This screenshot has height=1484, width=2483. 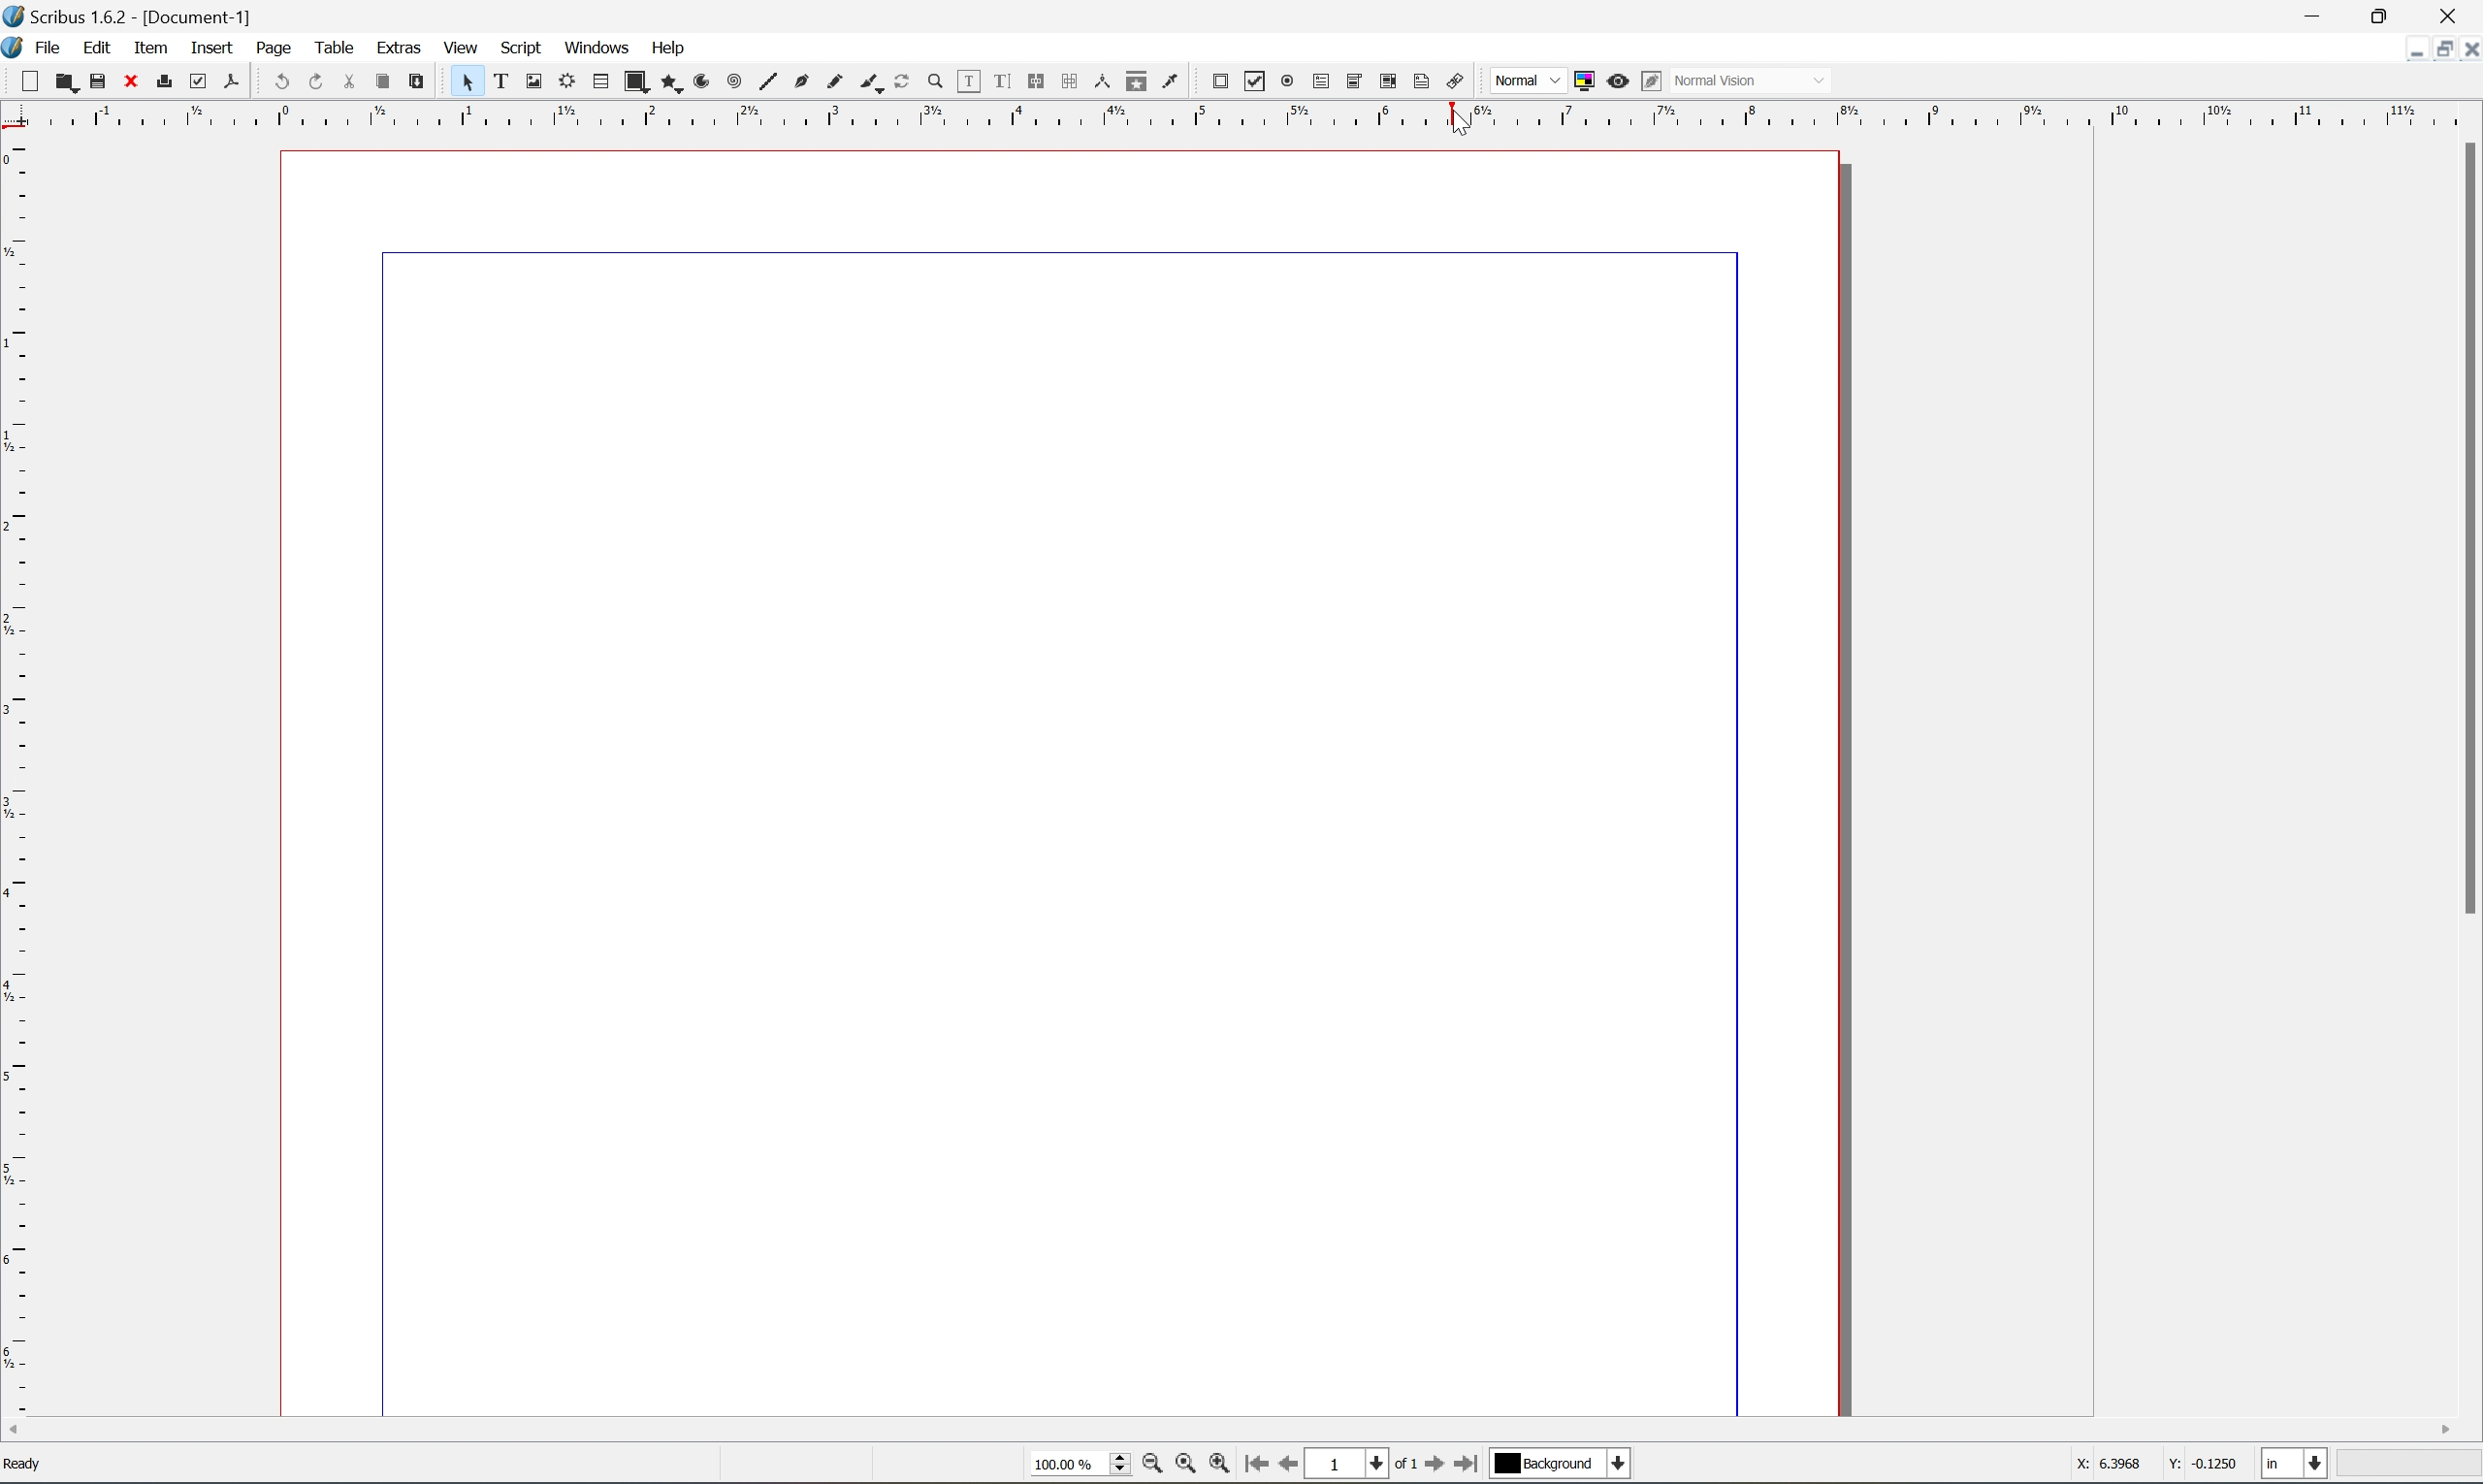 What do you see at coordinates (91, 45) in the screenshot?
I see `edit` at bounding box center [91, 45].